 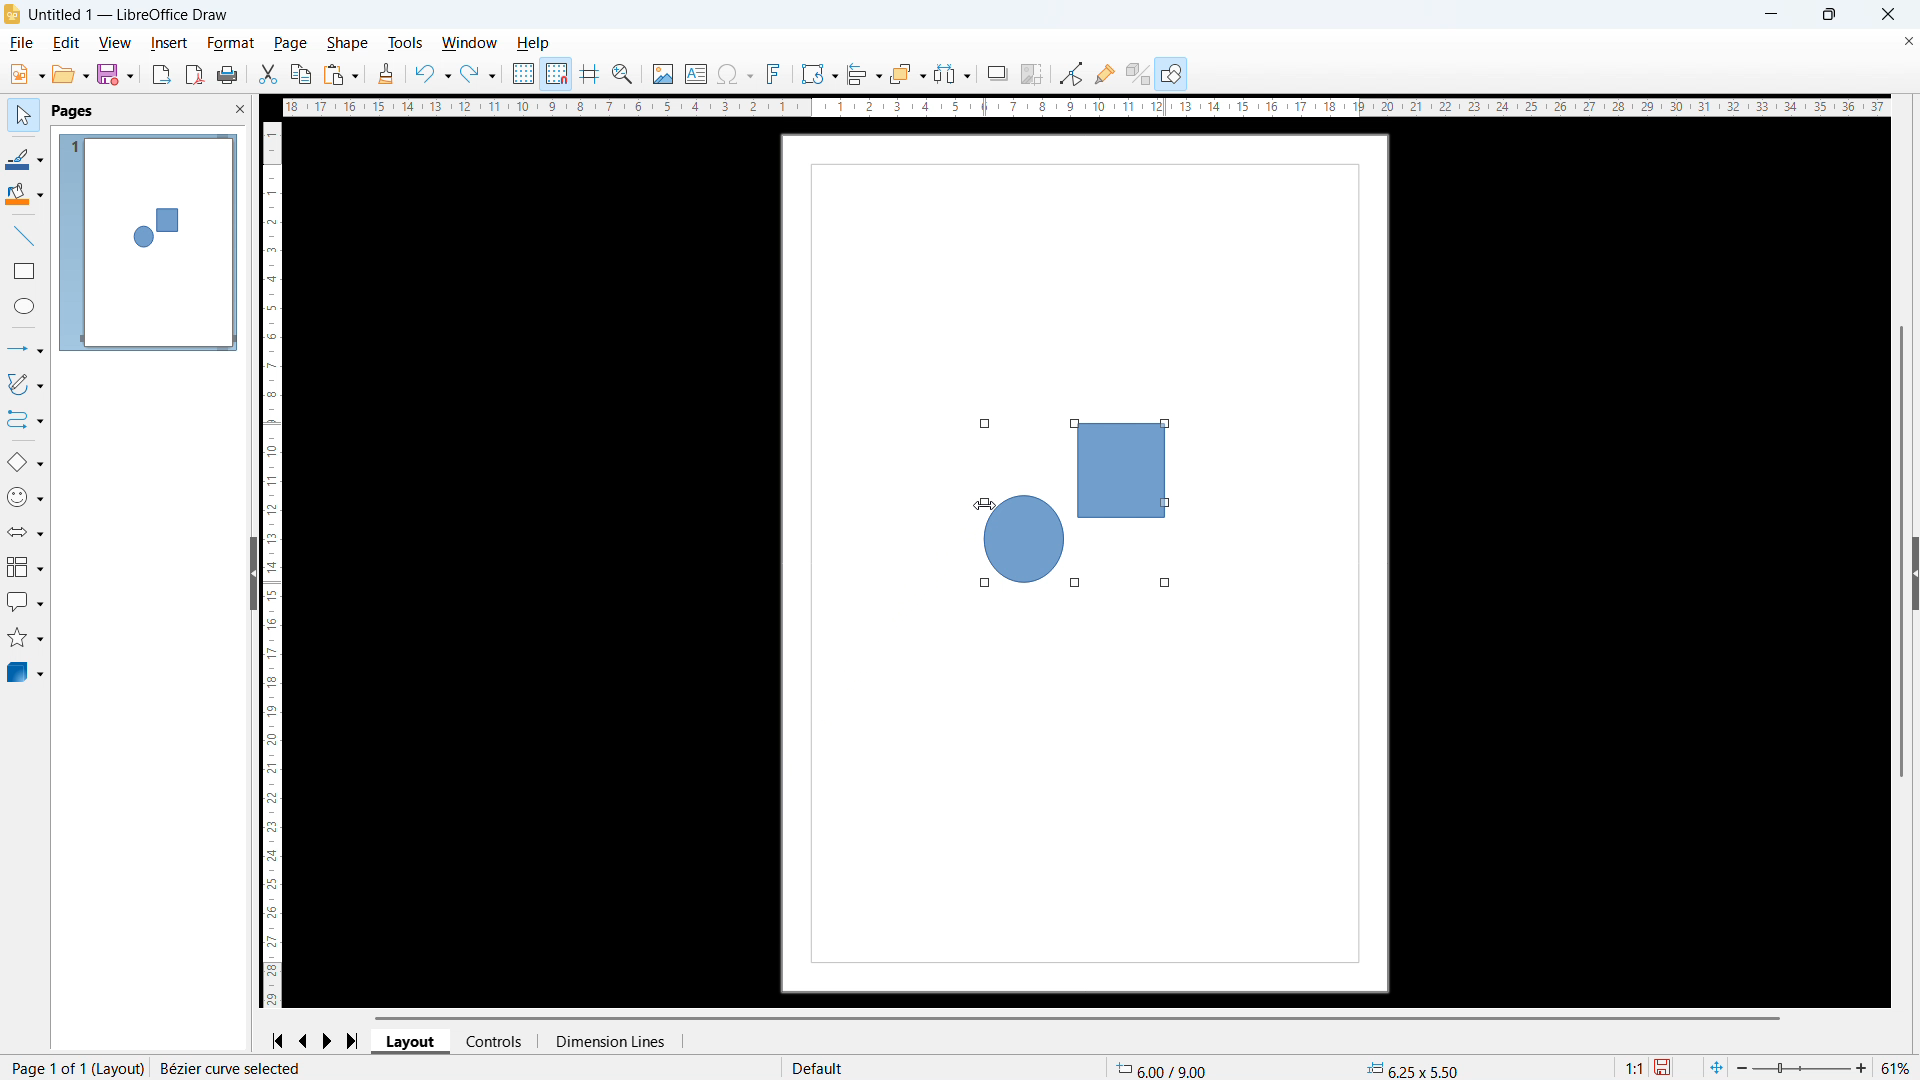 What do you see at coordinates (160, 76) in the screenshot?
I see `Export ` at bounding box center [160, 76].